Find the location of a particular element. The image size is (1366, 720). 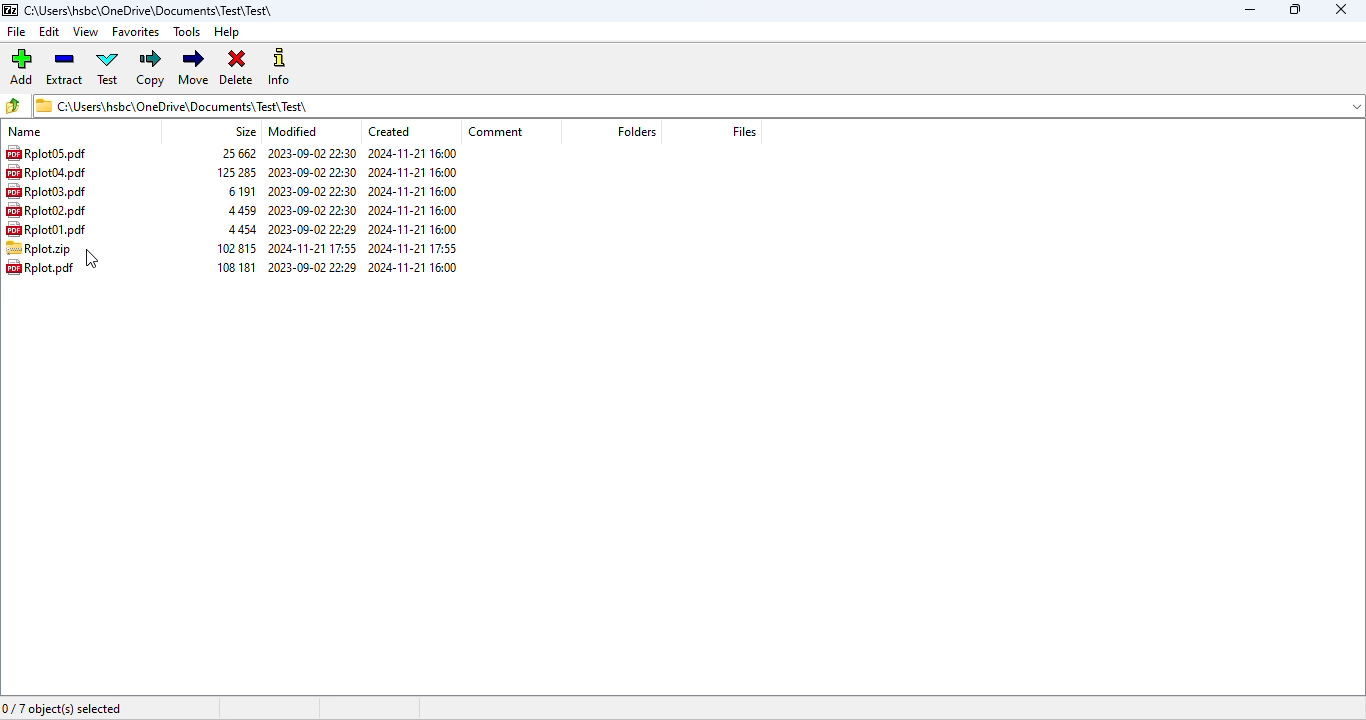

2024-11-21 17:55 is located at coordinates (311, 247).